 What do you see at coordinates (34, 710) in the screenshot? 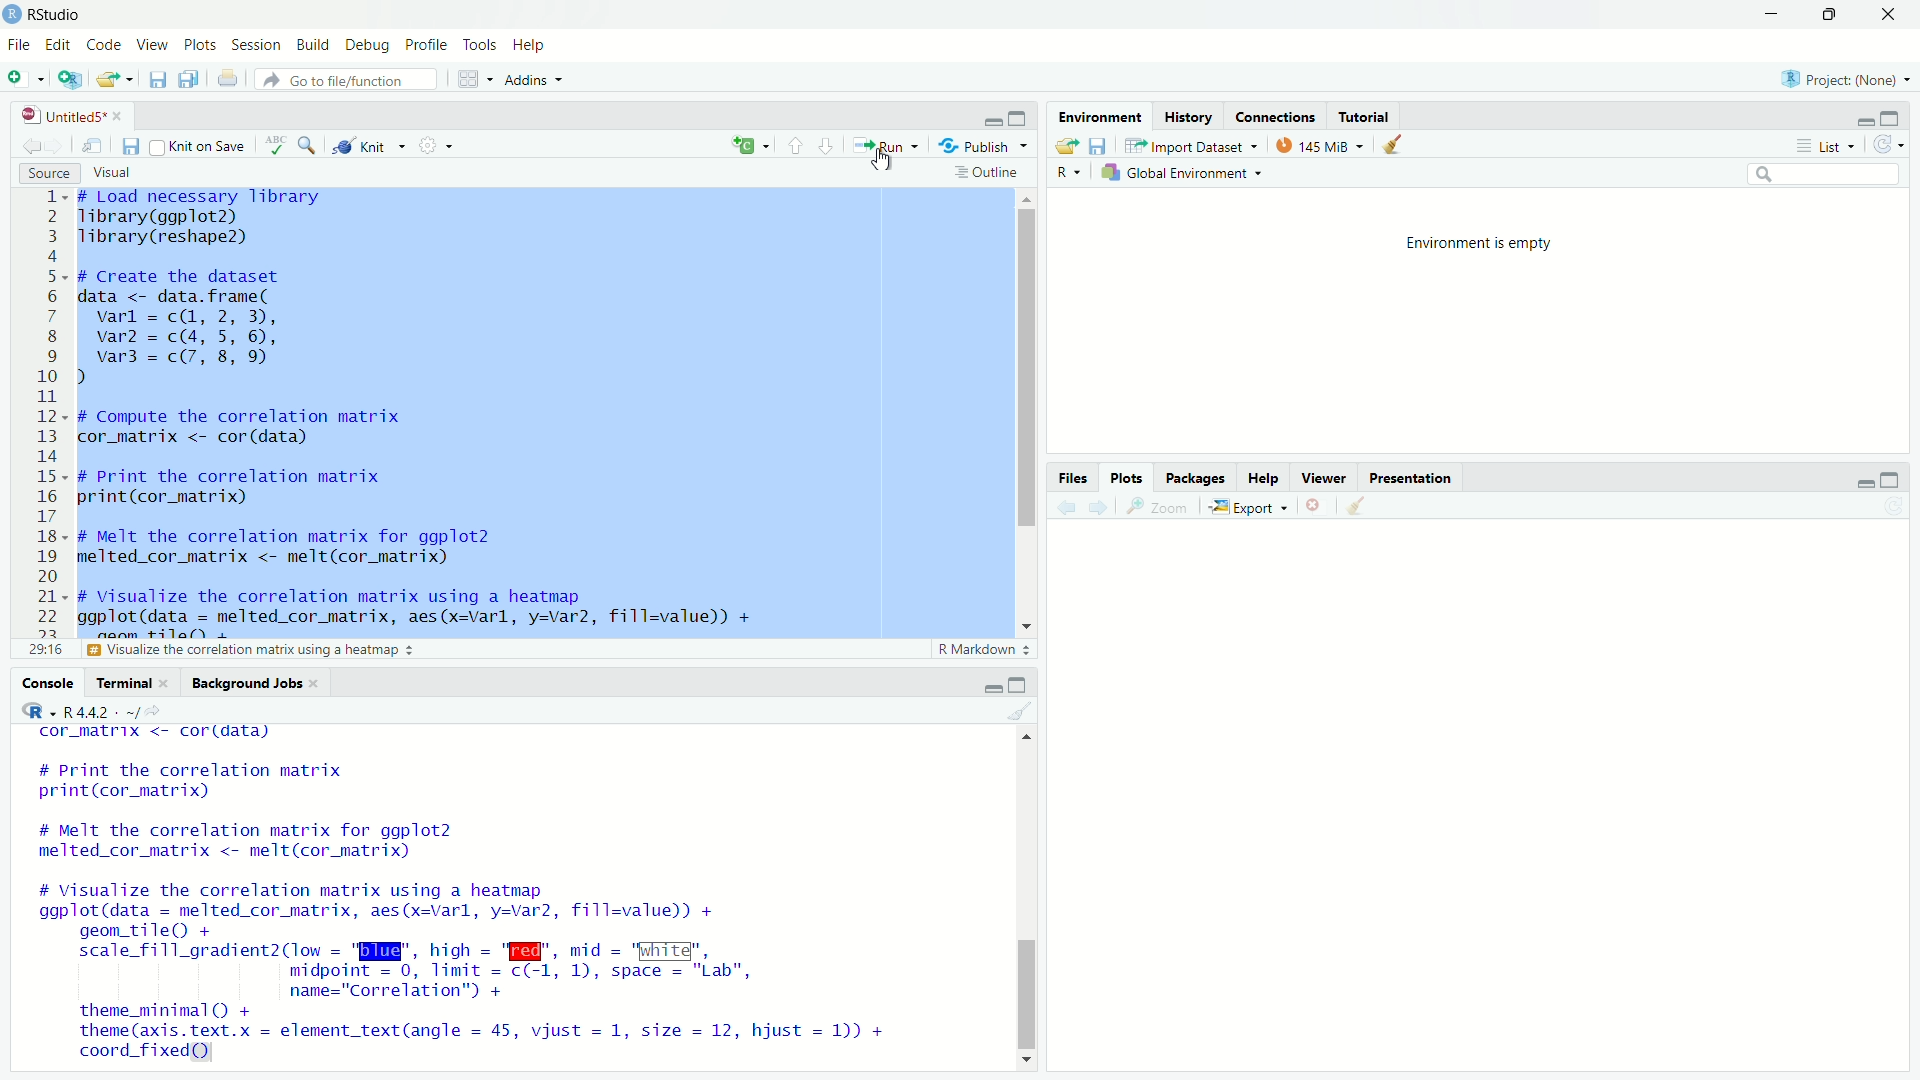
I see `R language` at bounding box center [34, 710].